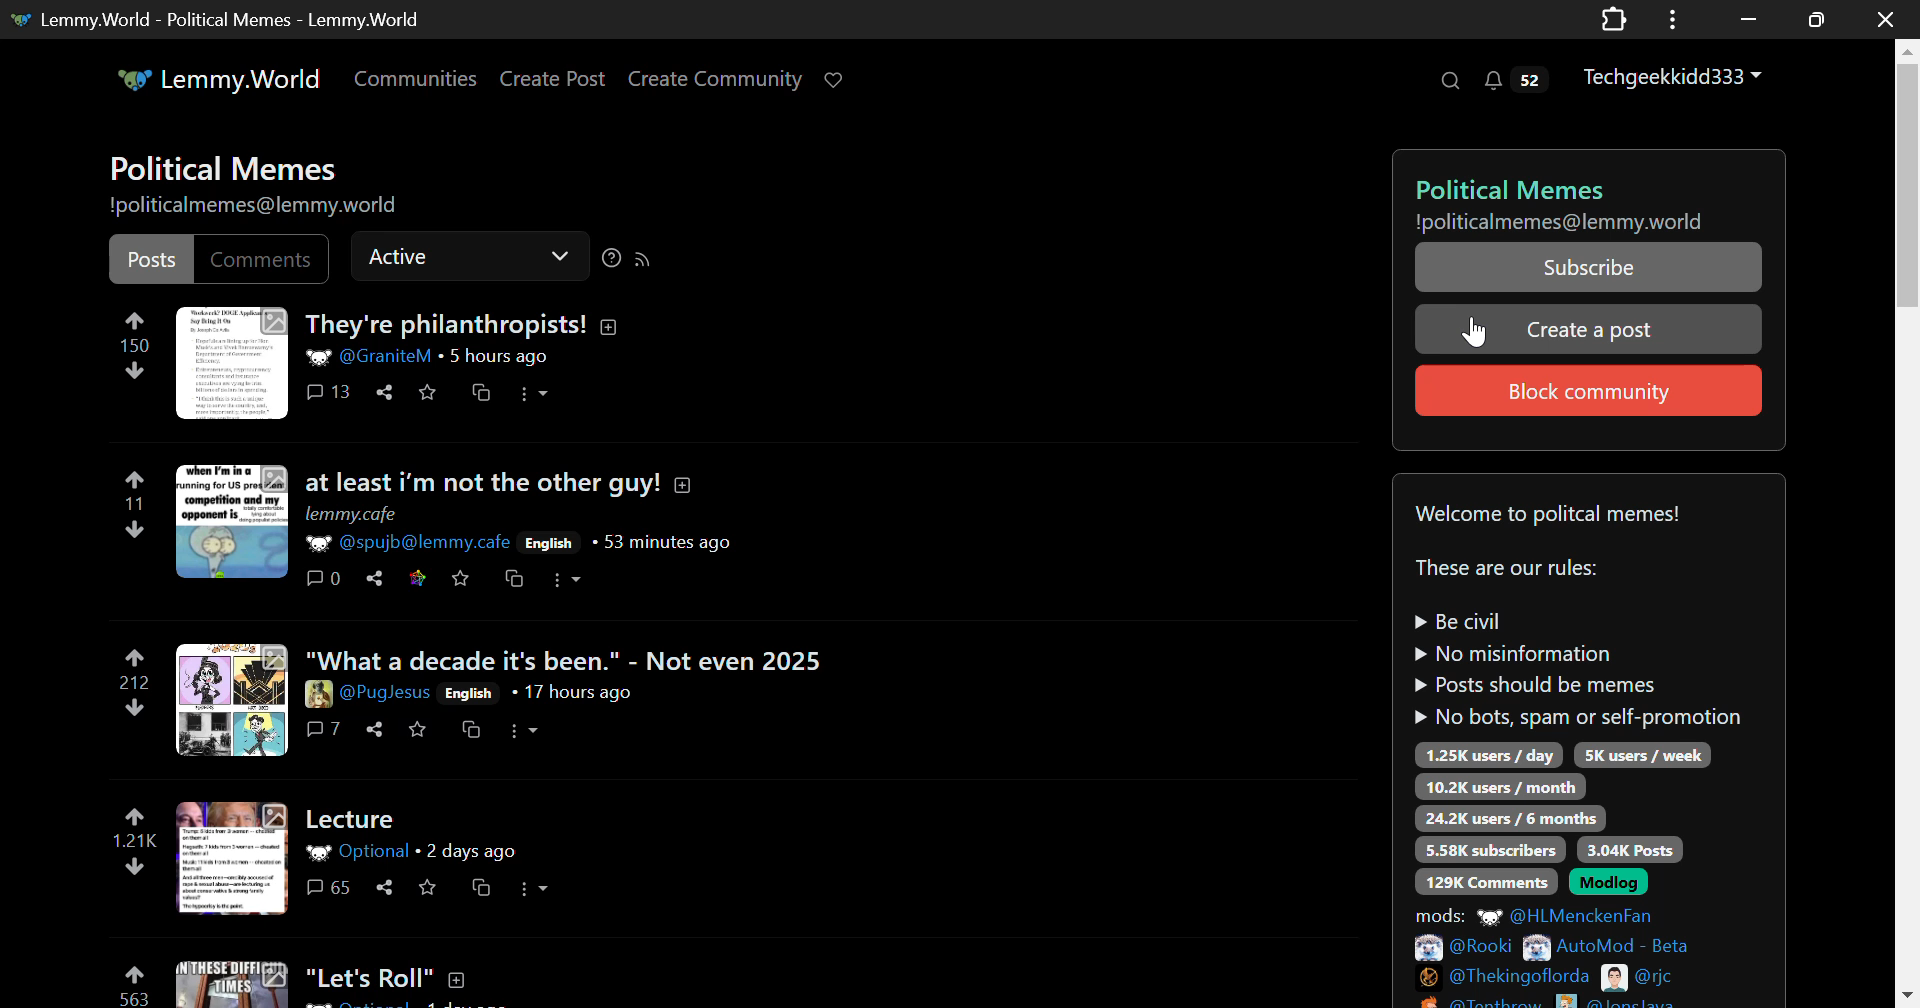  I want to click on Post Vote Counter, so click(136, 348).